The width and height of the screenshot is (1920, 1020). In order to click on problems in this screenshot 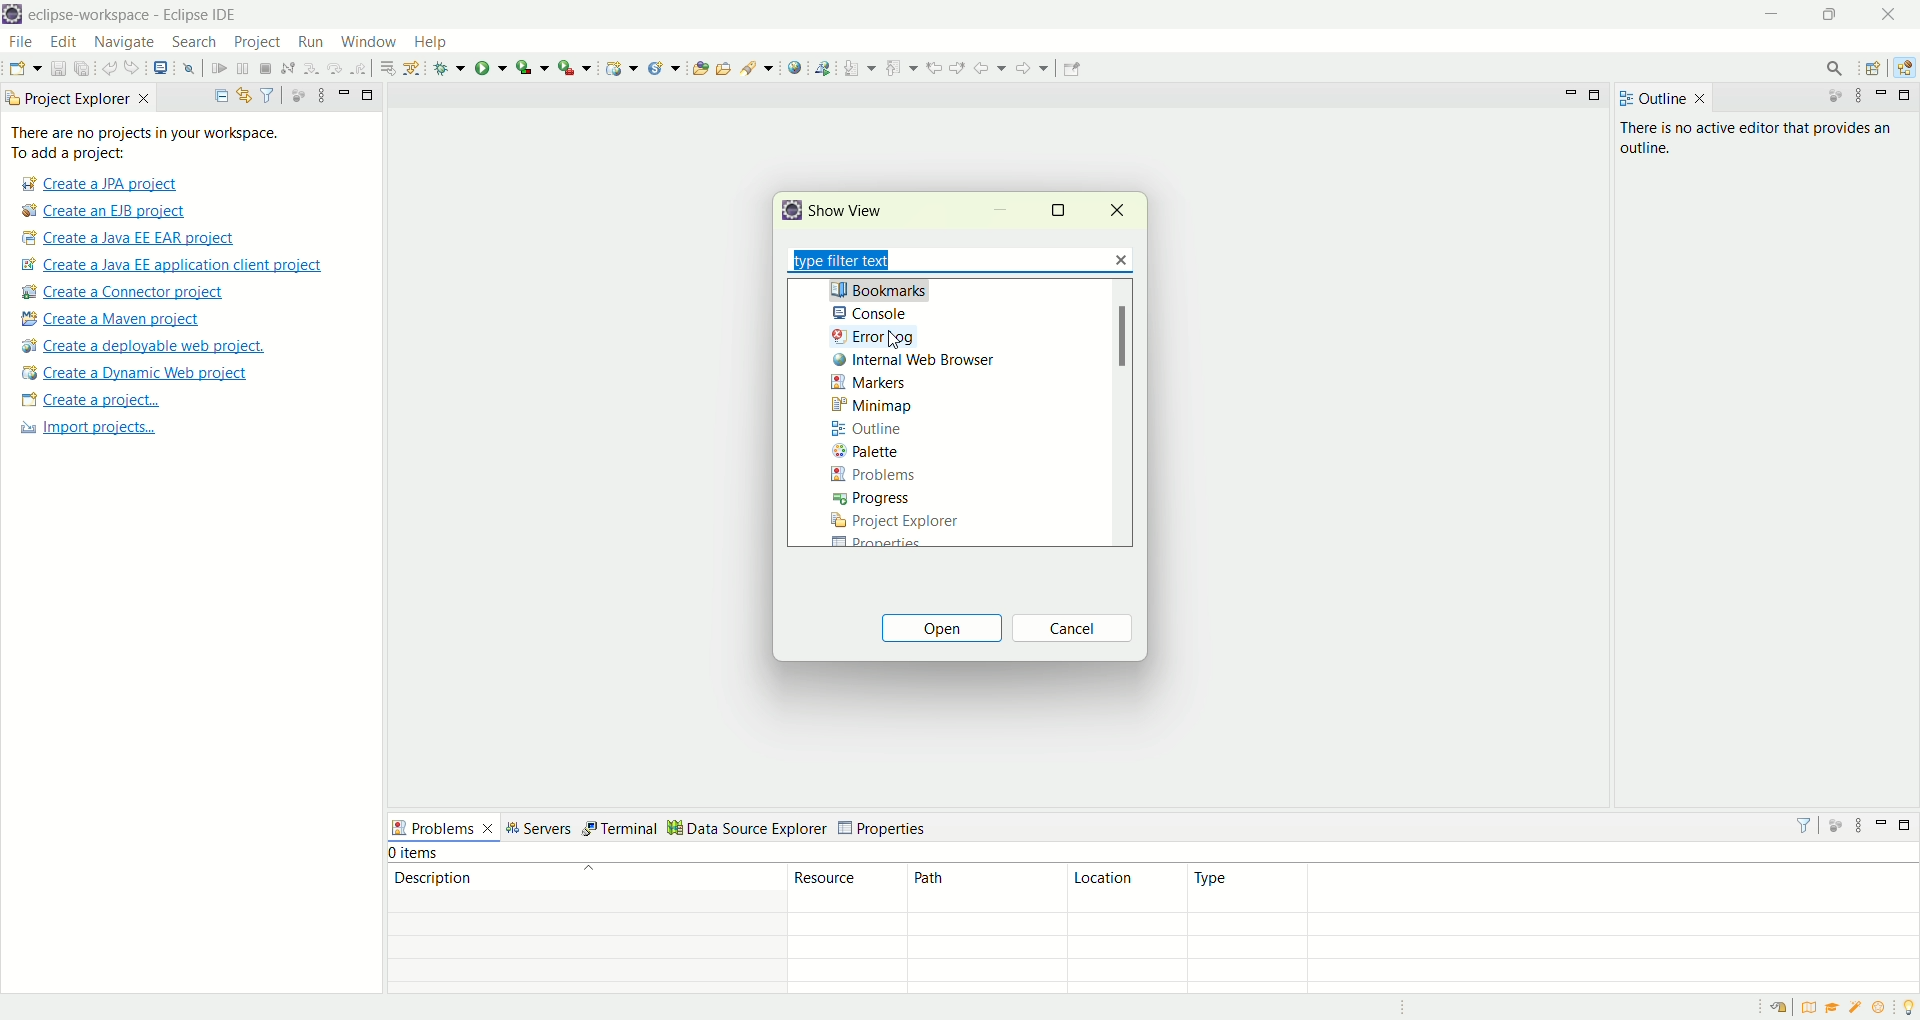, I will do `click(441, 826)`.